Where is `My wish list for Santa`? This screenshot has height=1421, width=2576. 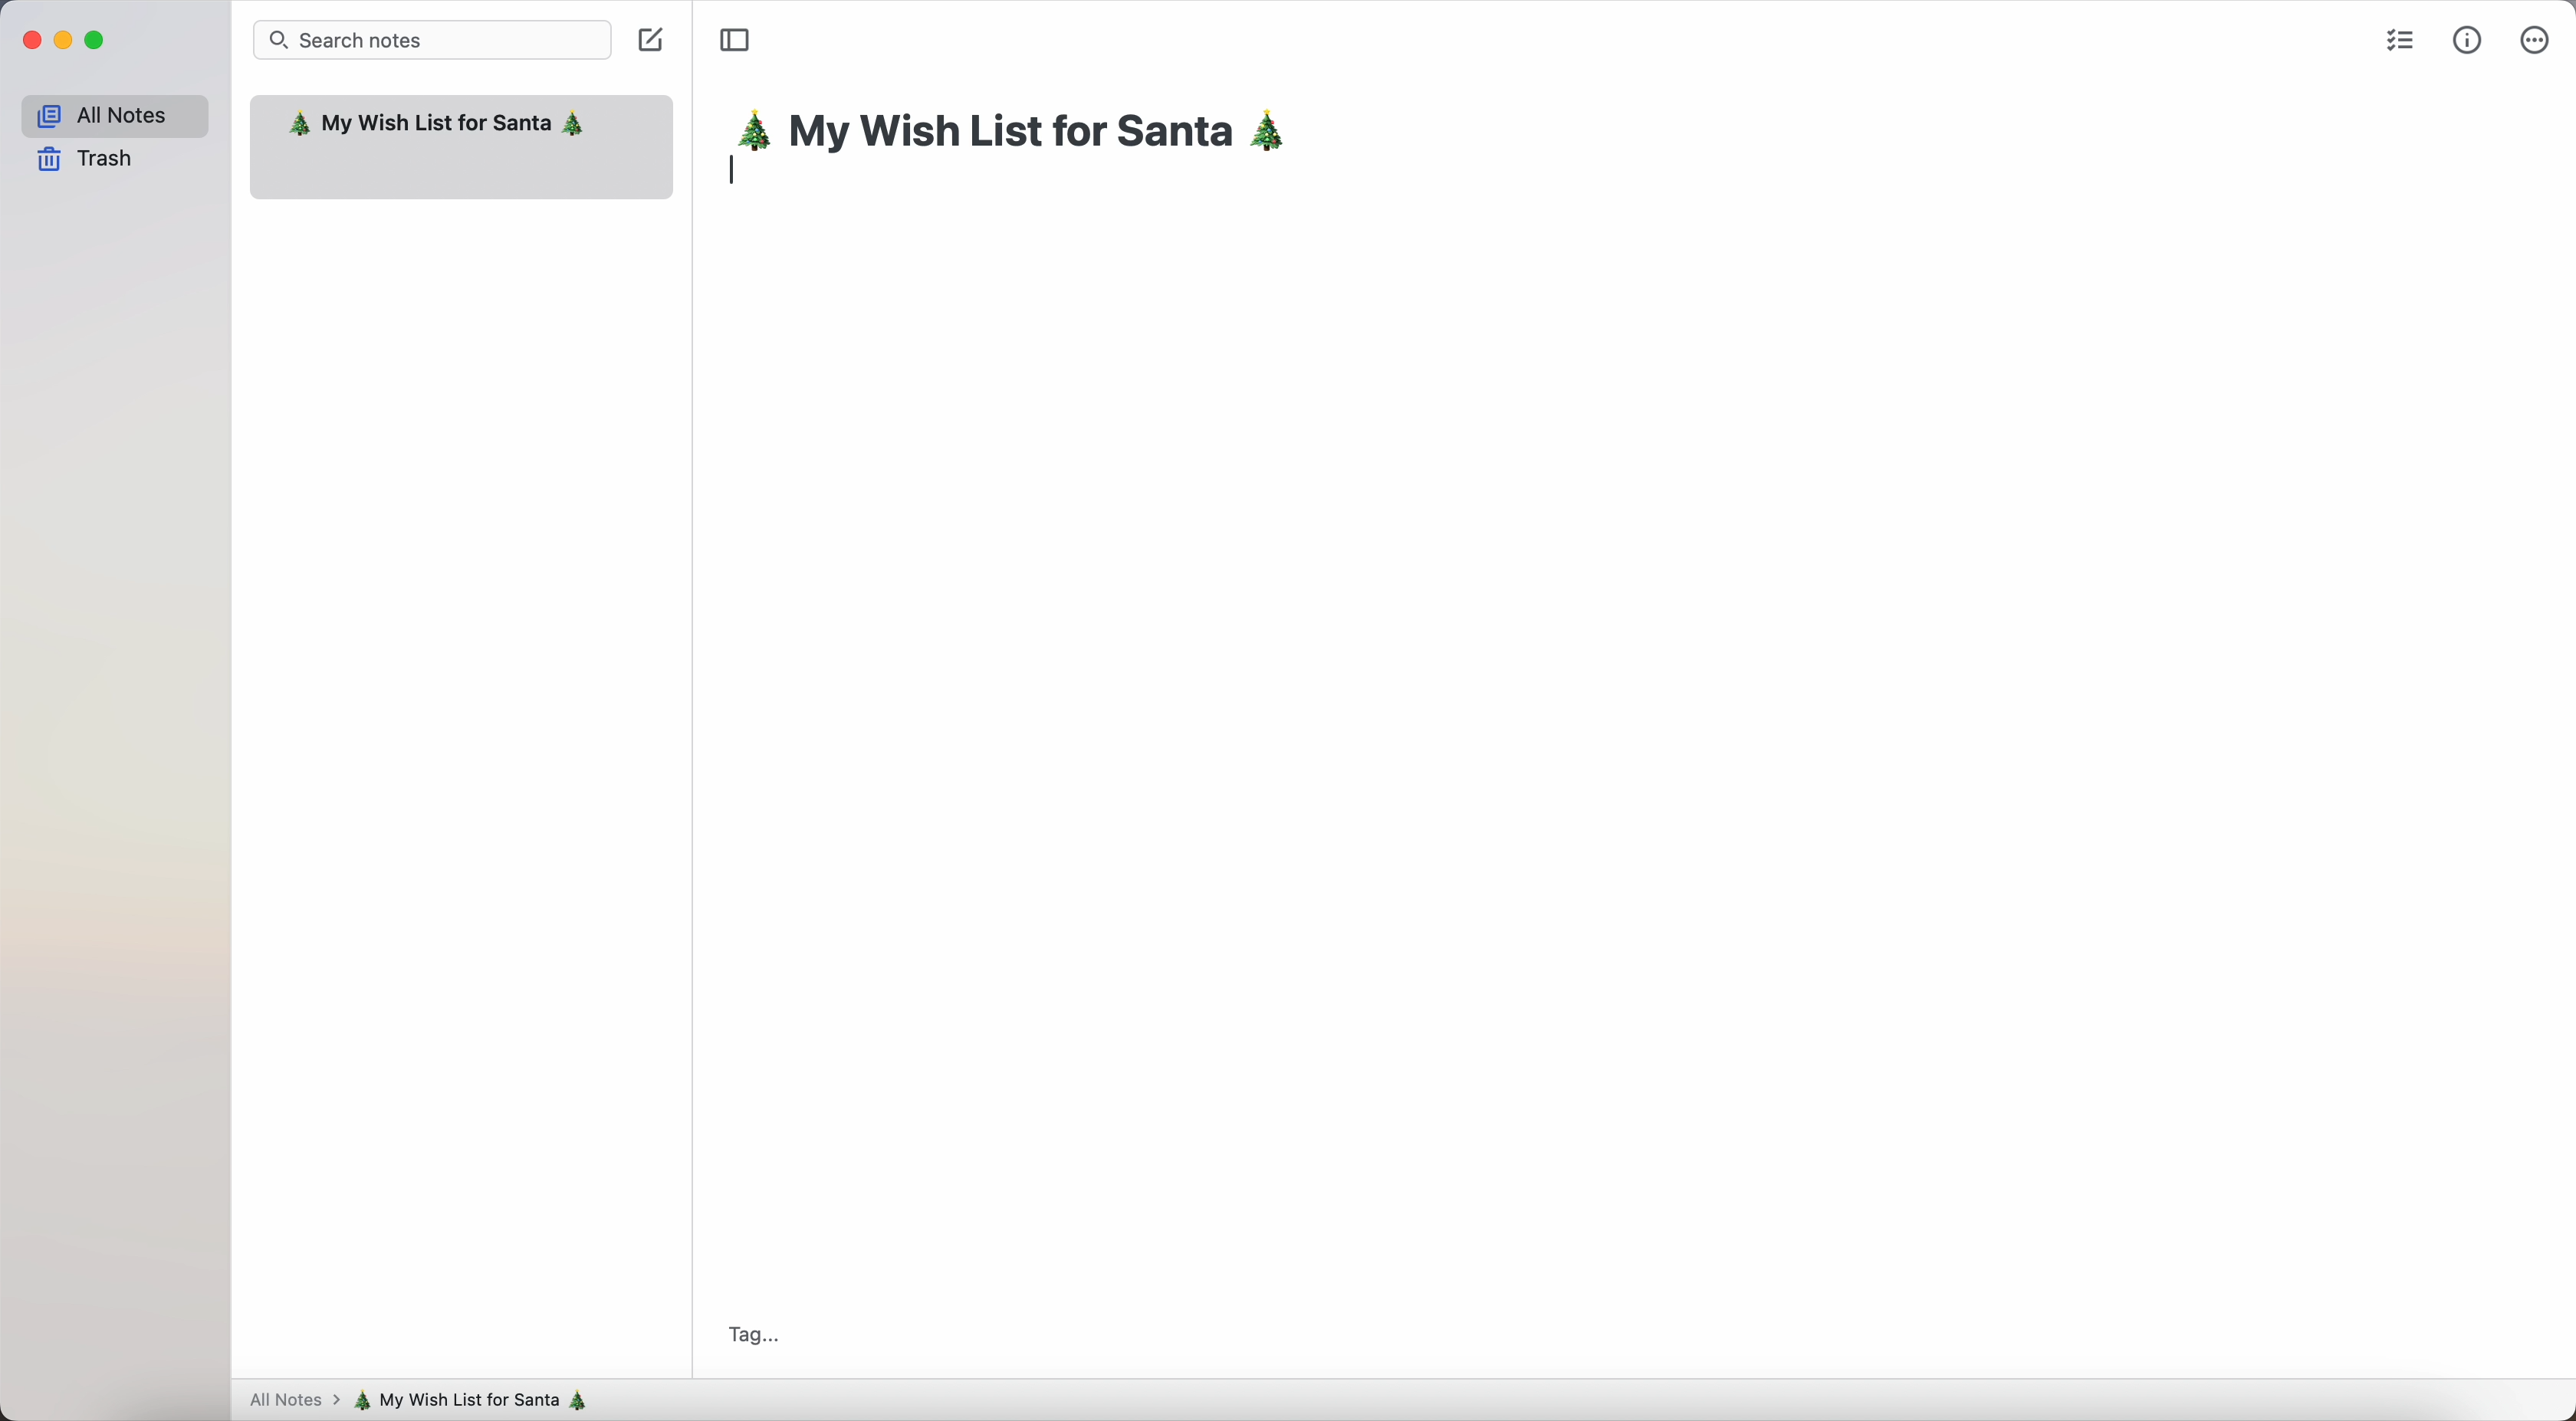
My wish list for Santa is located at coordinates (437, 126).